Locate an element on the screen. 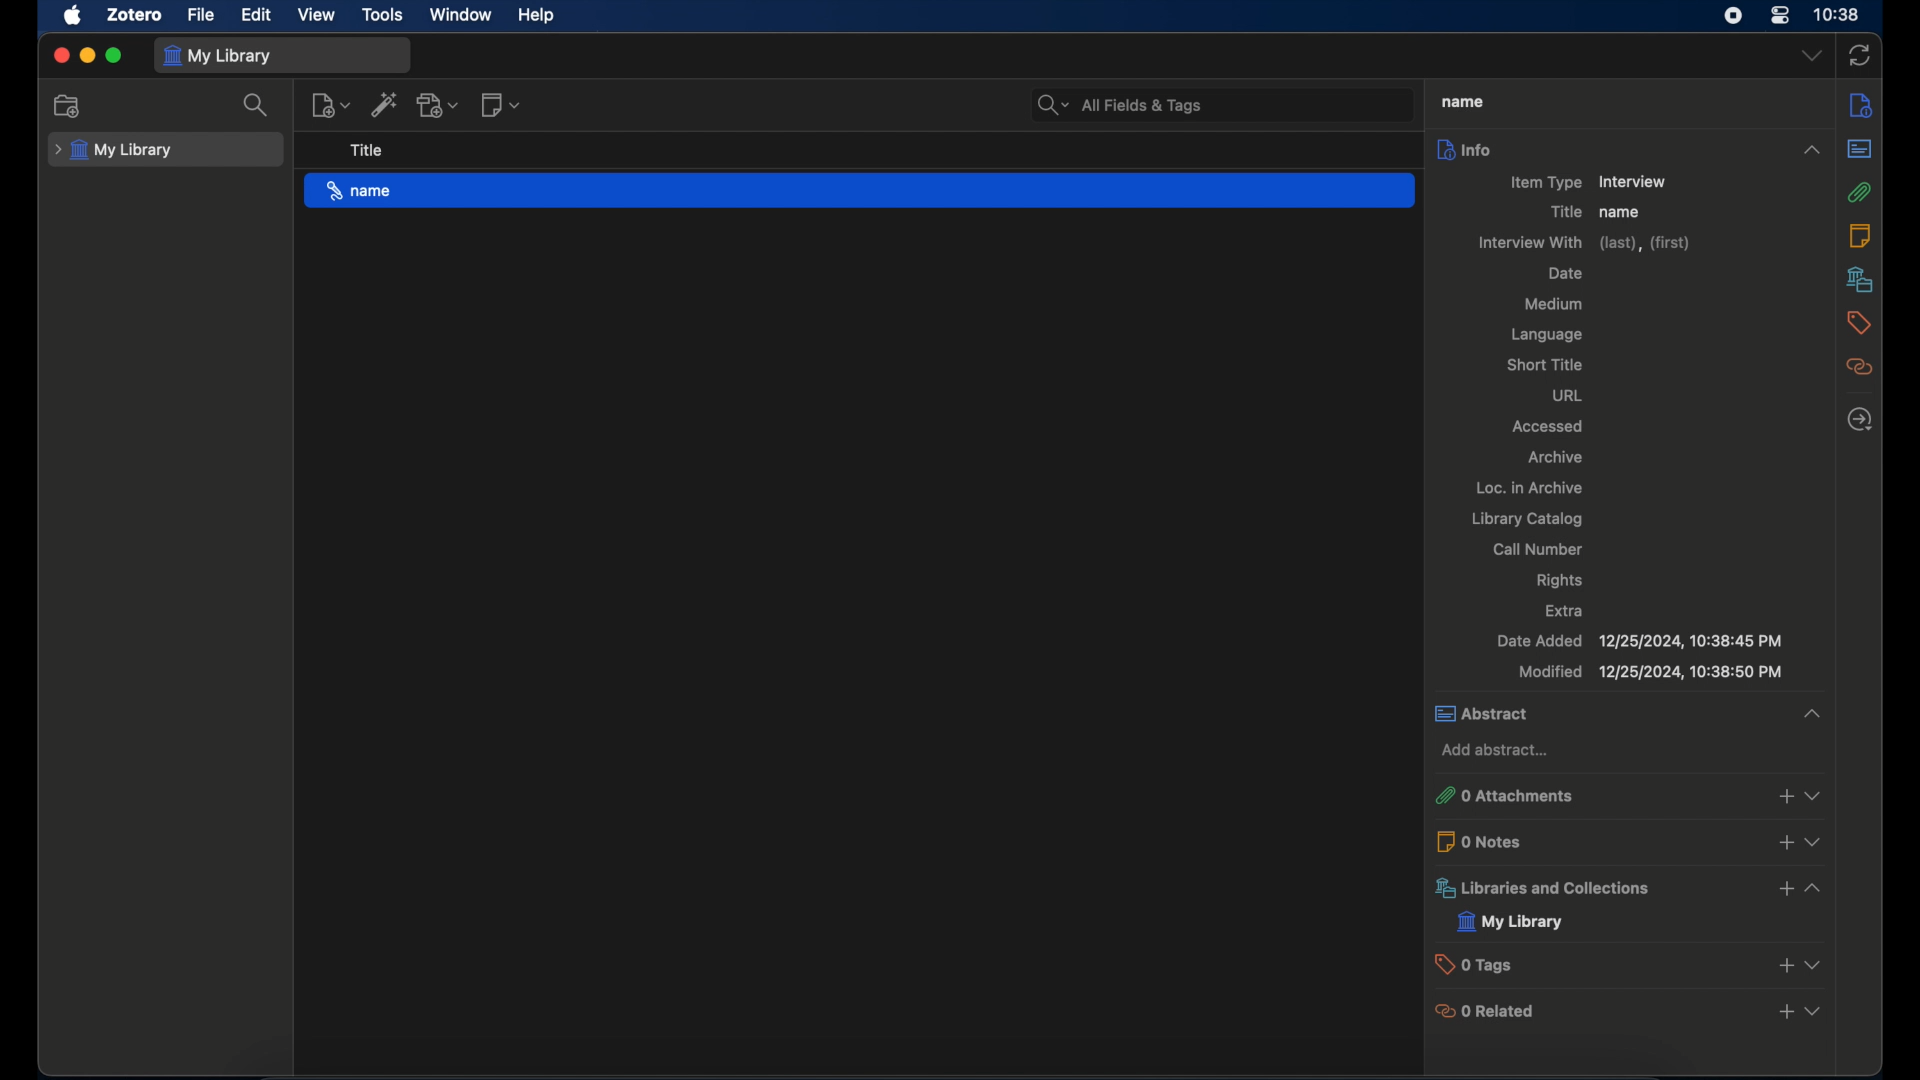 This screenshot has height=1080, width=1920. edit is located at coordinates (258, 15).